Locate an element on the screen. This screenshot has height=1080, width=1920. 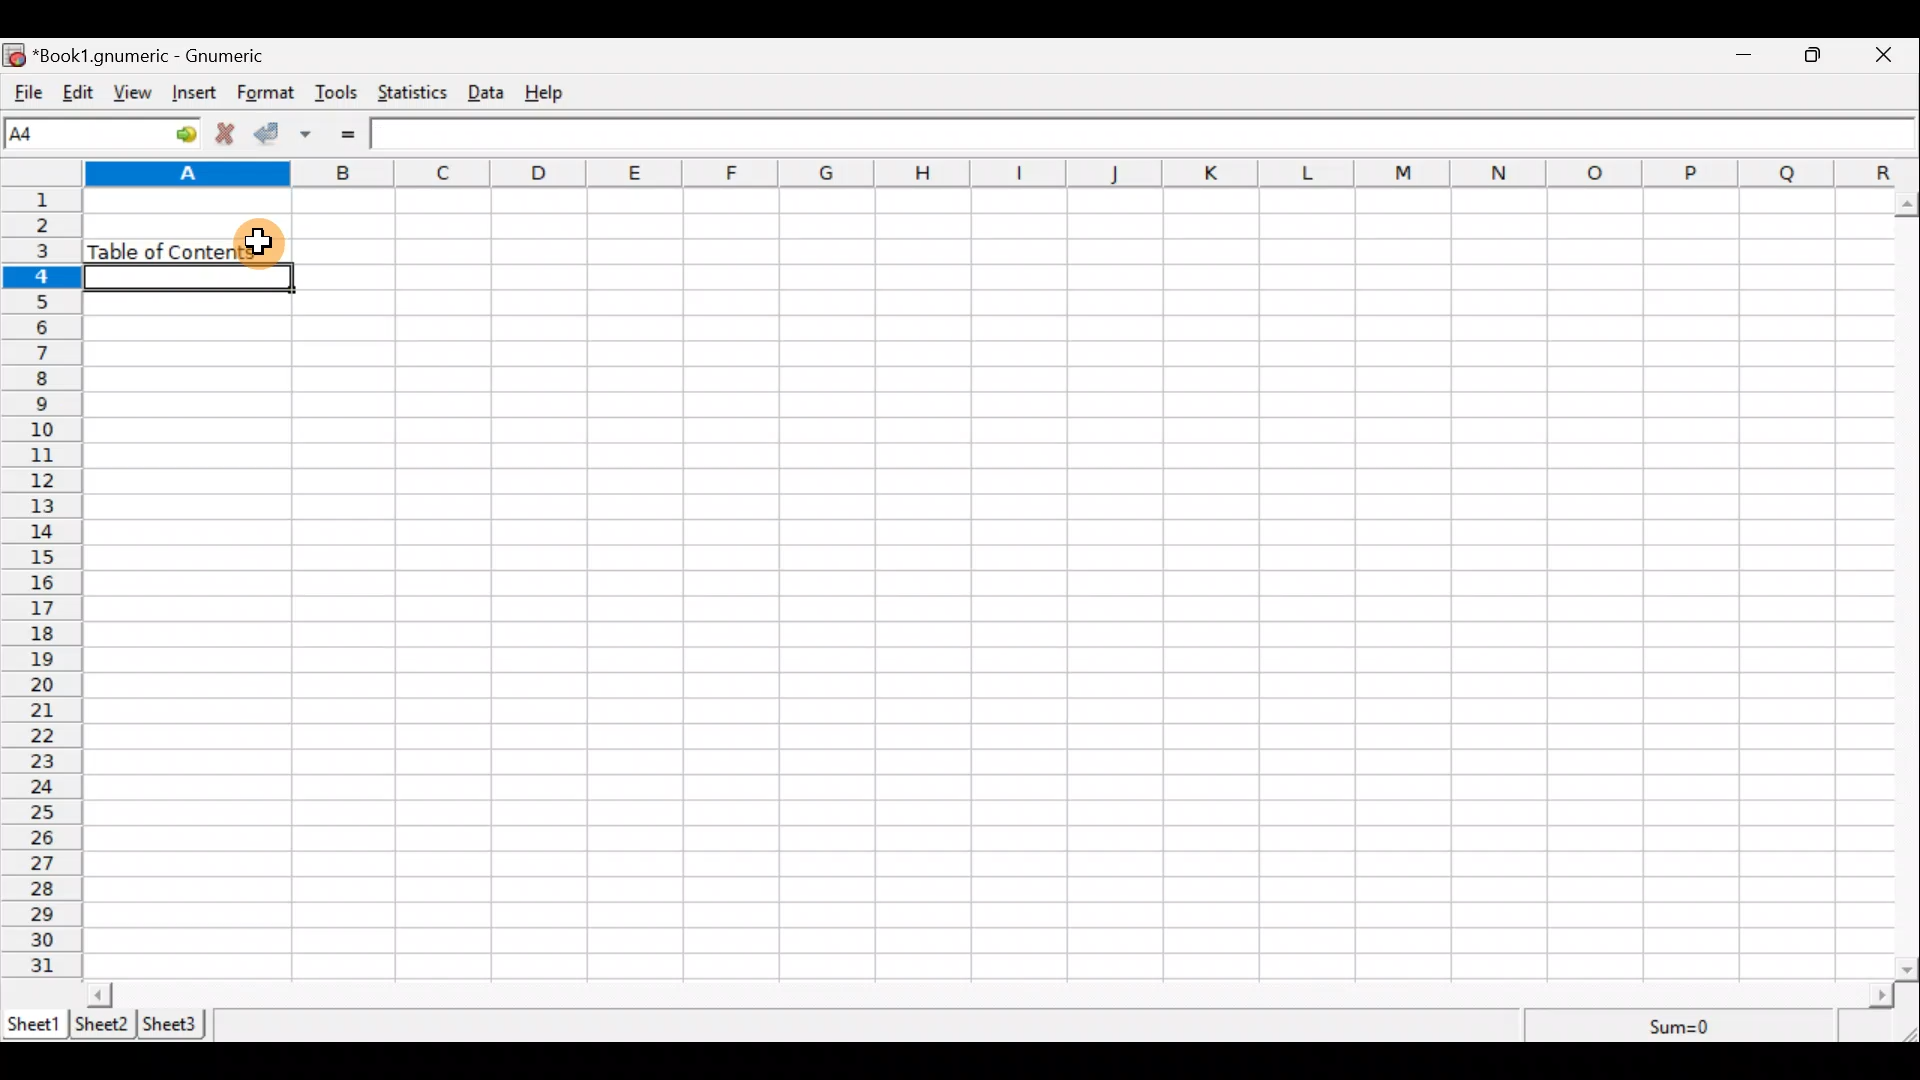
Edit is located at coordinates (76, 94).